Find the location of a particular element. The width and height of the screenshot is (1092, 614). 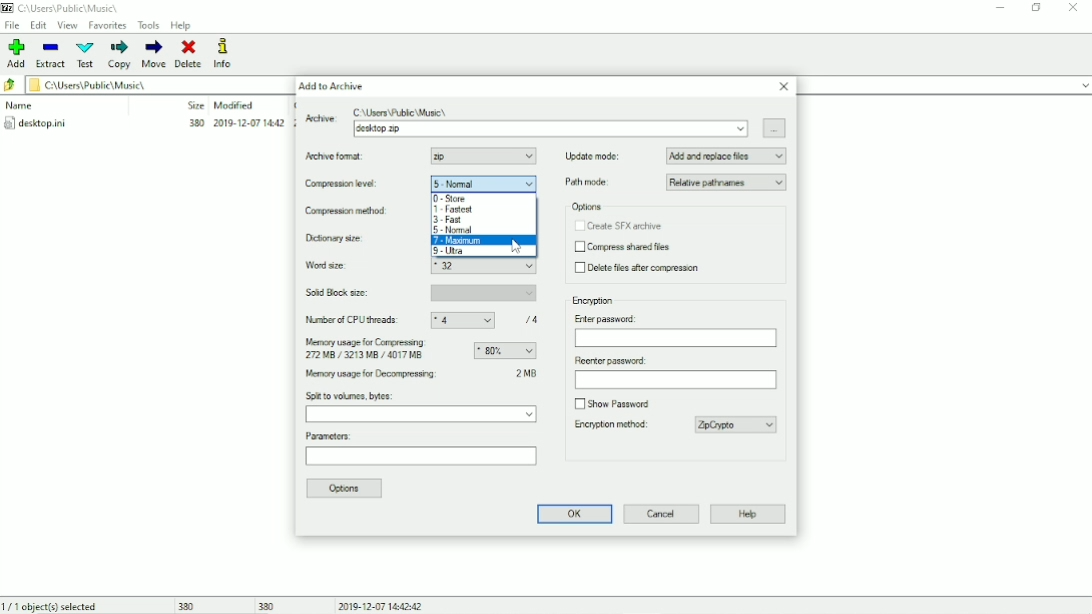

File location is located at coordinates (152, 84).